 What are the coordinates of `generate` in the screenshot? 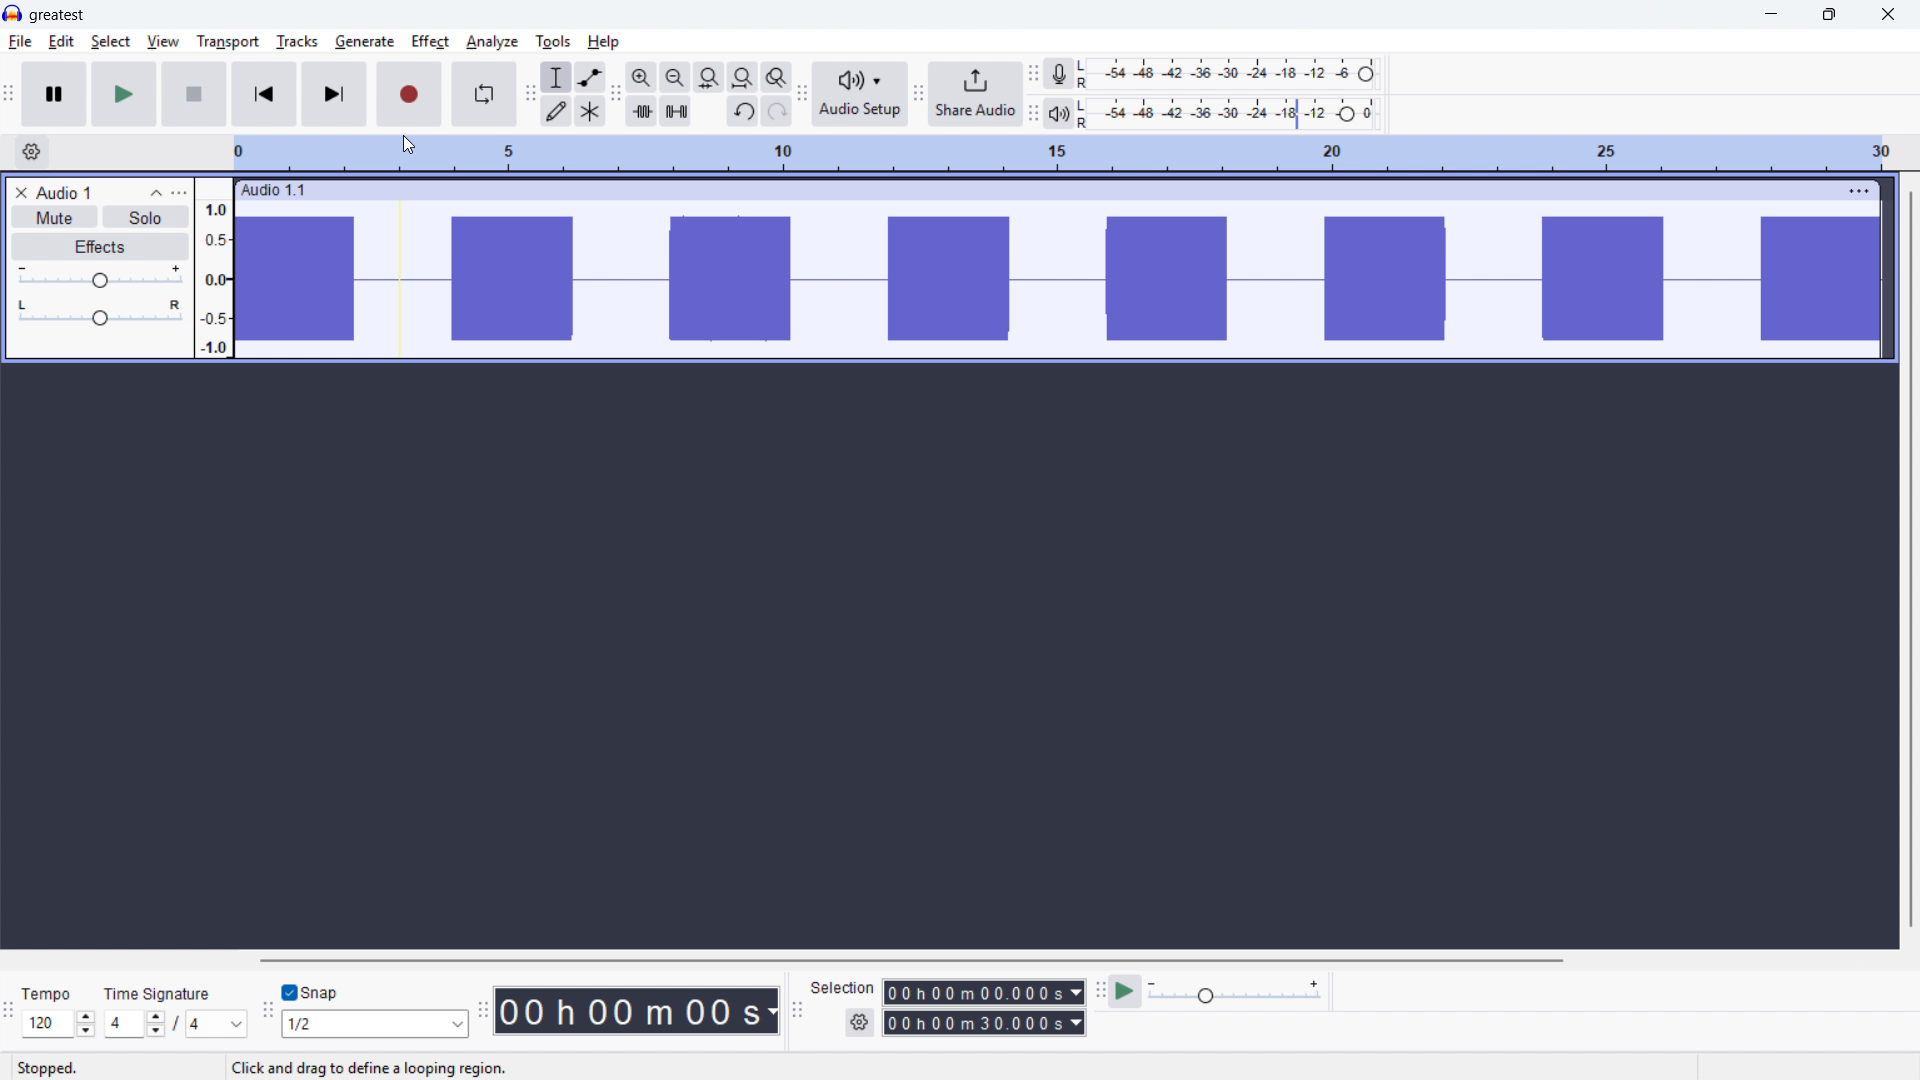 It's located at (363, 42).